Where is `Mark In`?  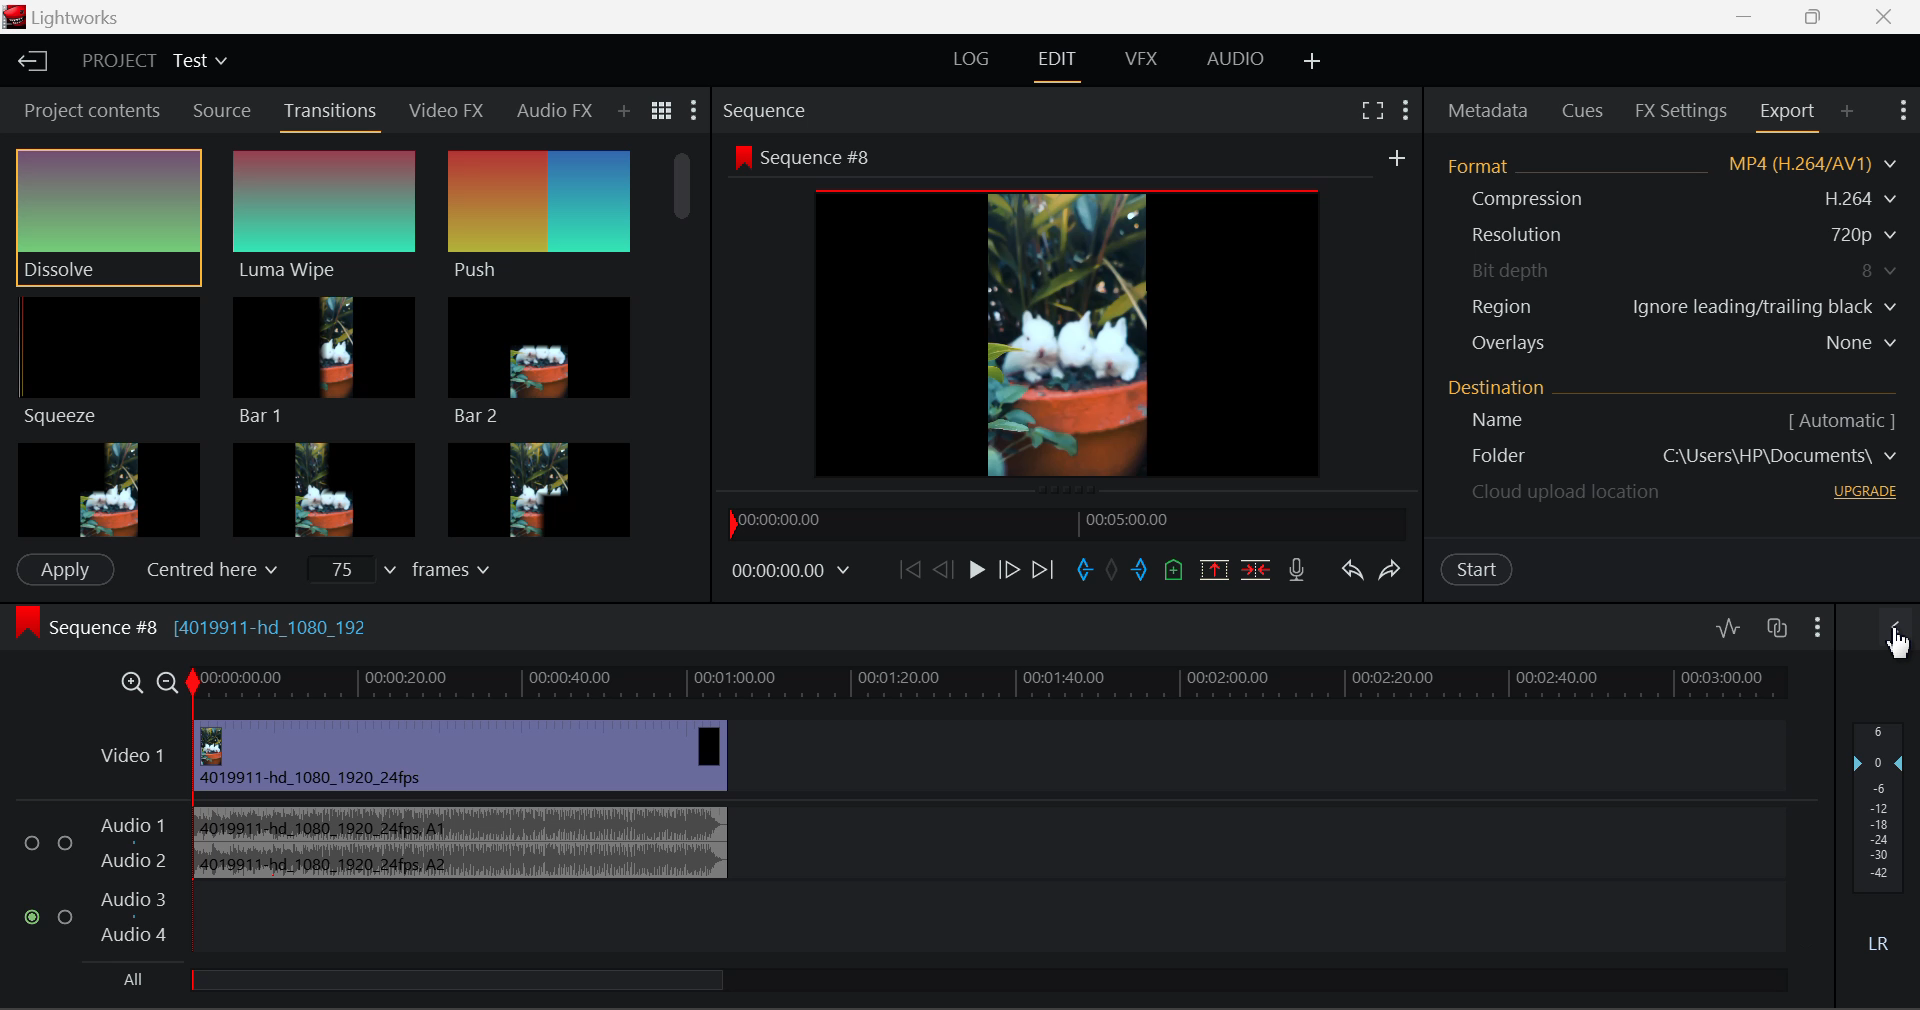 Mark In is located at coordinates (1085, 574).